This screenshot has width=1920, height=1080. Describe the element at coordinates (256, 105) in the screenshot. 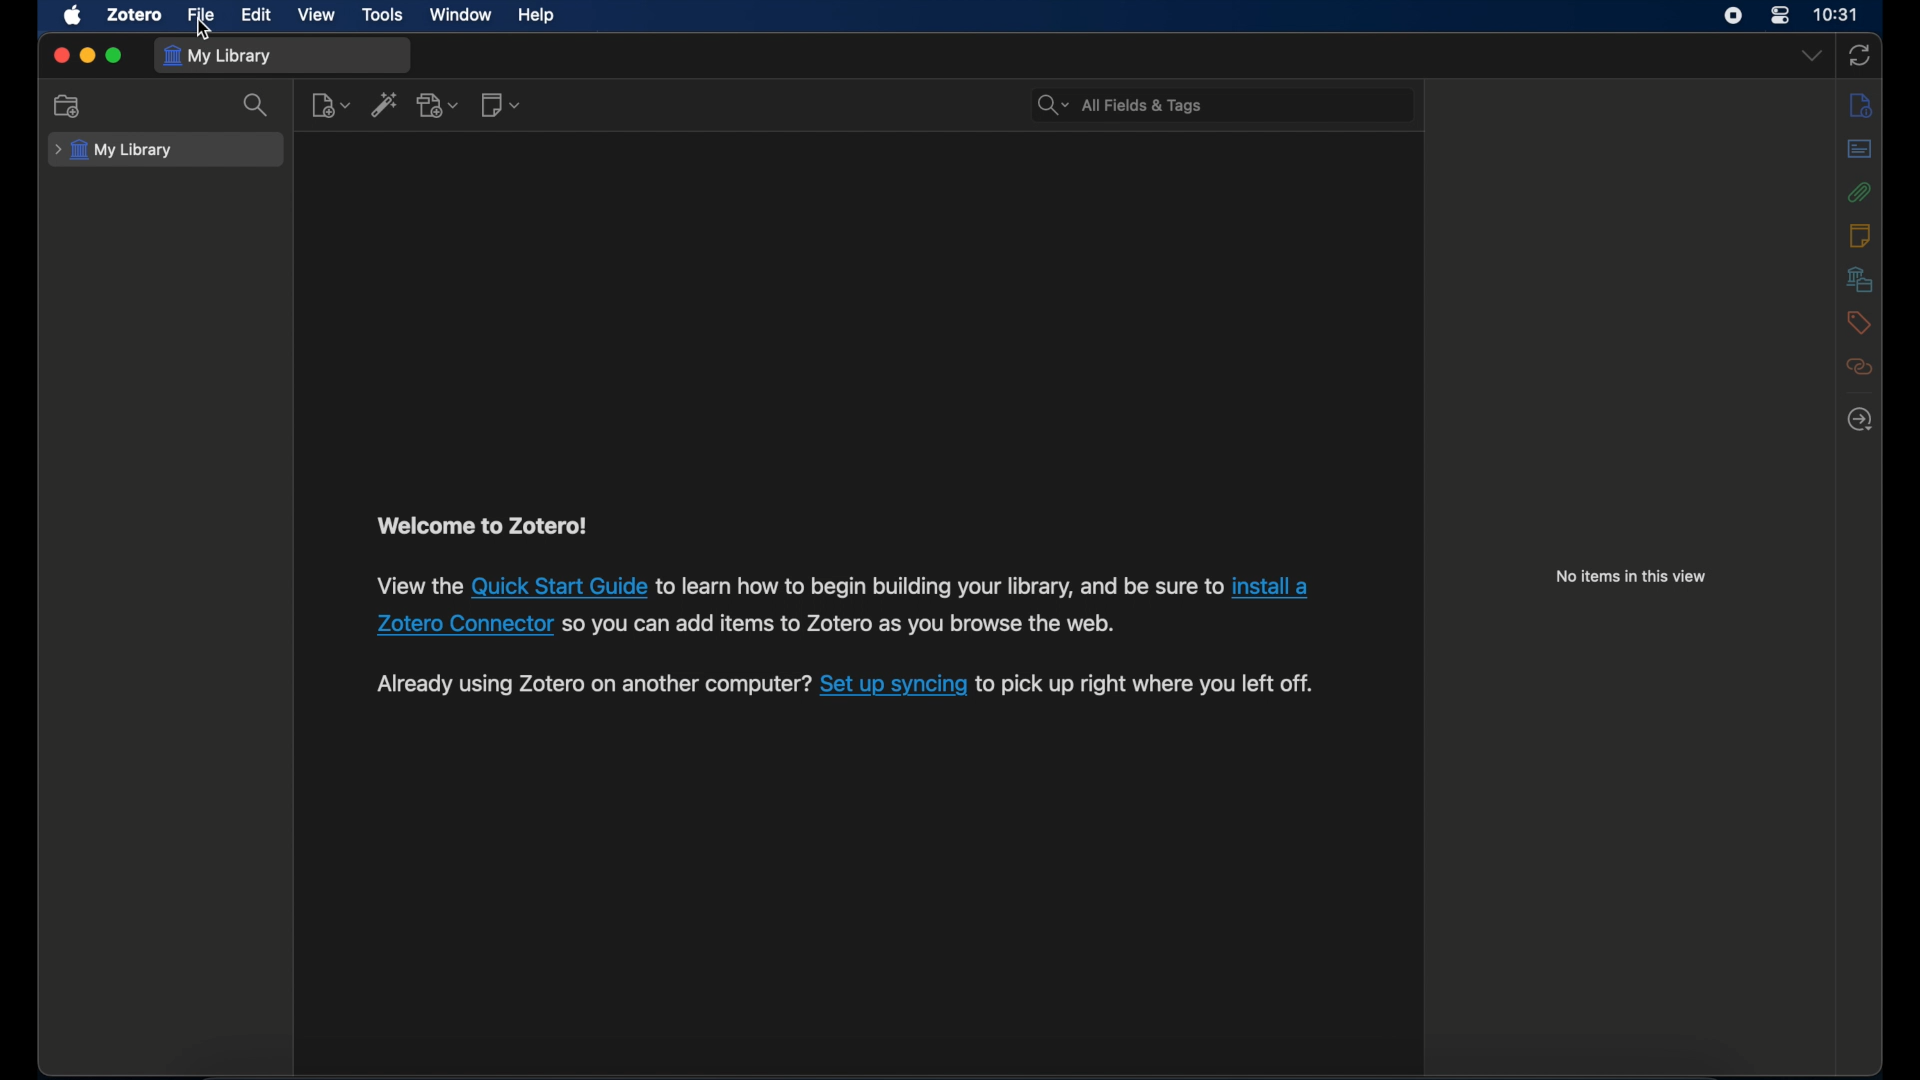

I see `search` at that location.